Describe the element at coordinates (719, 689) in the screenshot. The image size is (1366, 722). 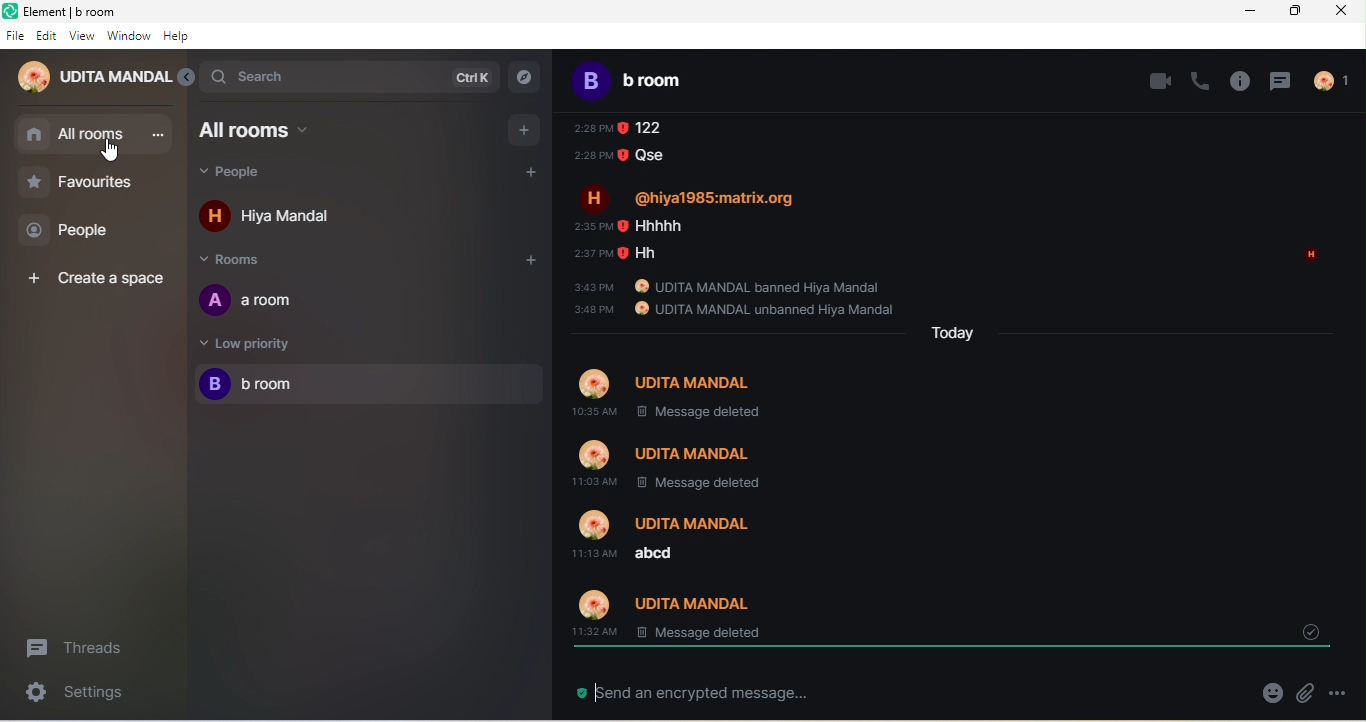
I see `send an encrypted message` at that location.